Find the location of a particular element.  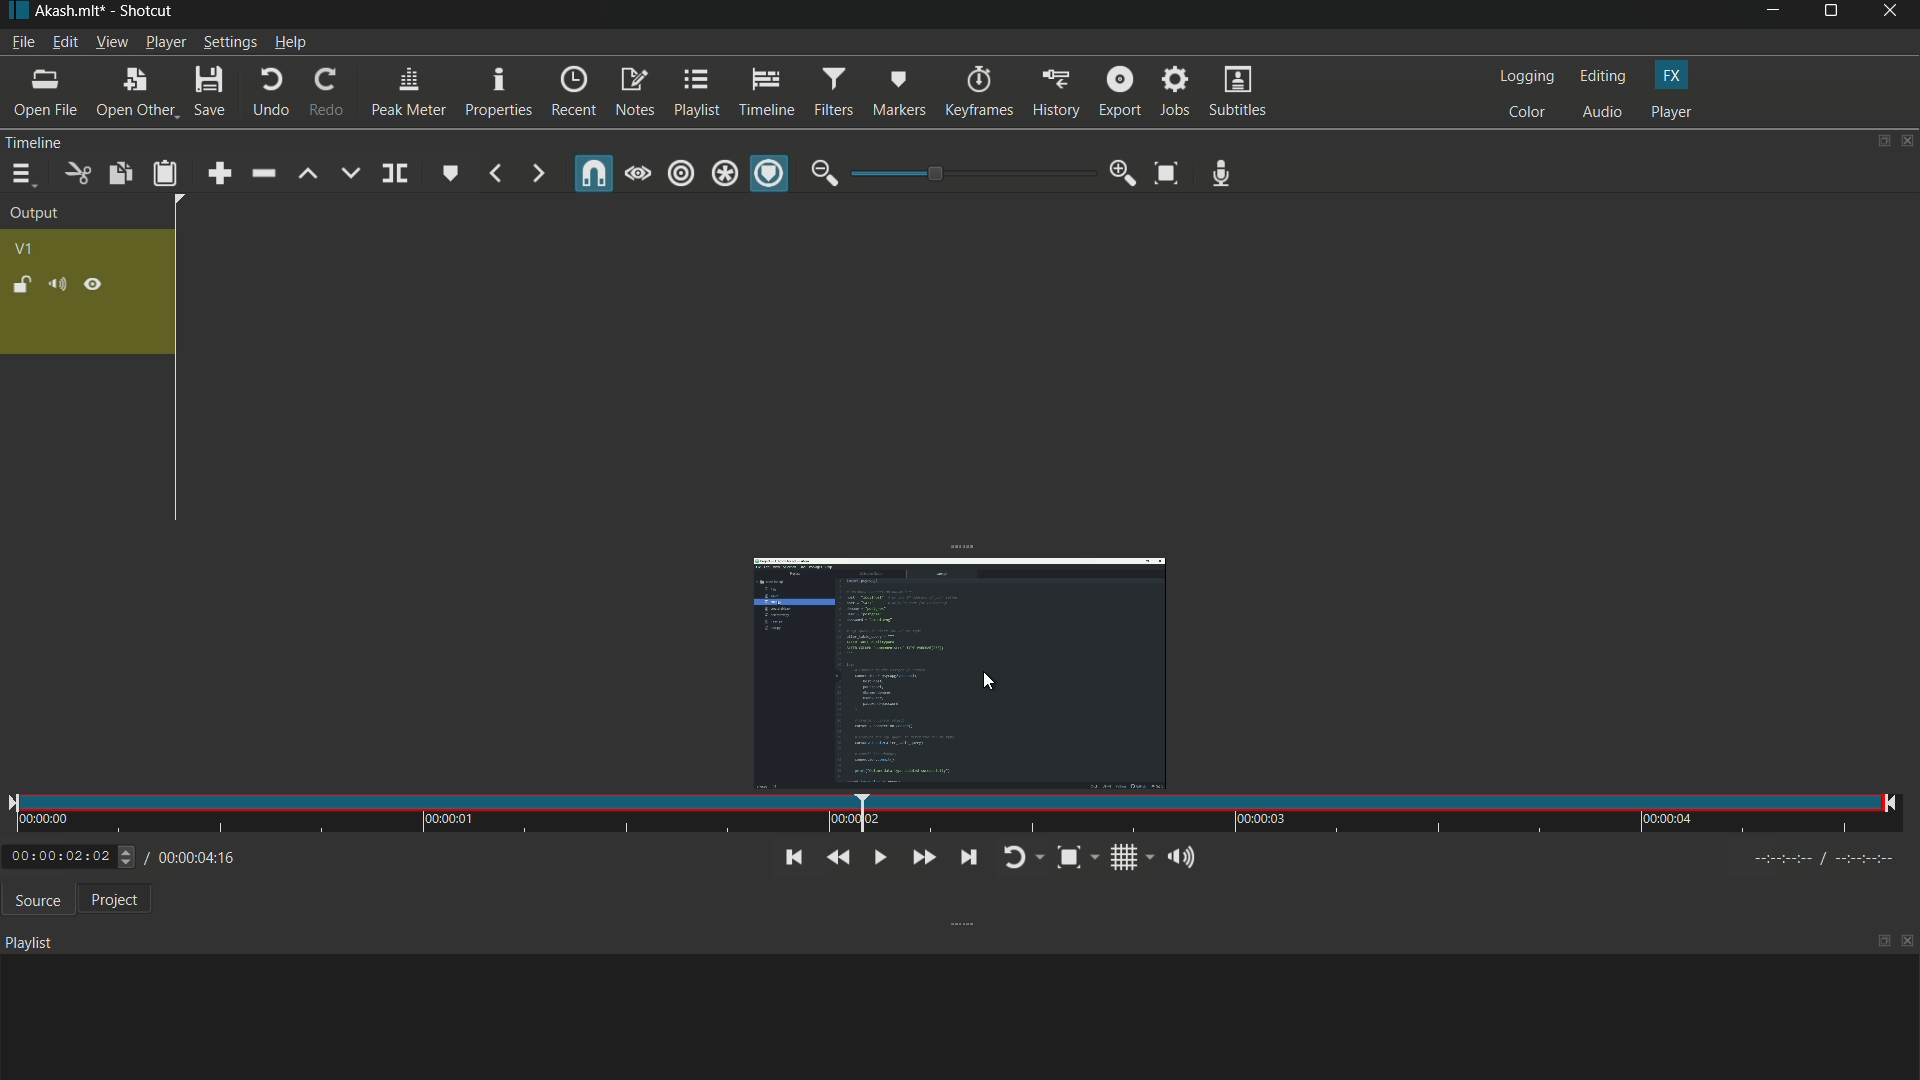

toggle play or pause is located at coordinates (877, 857).